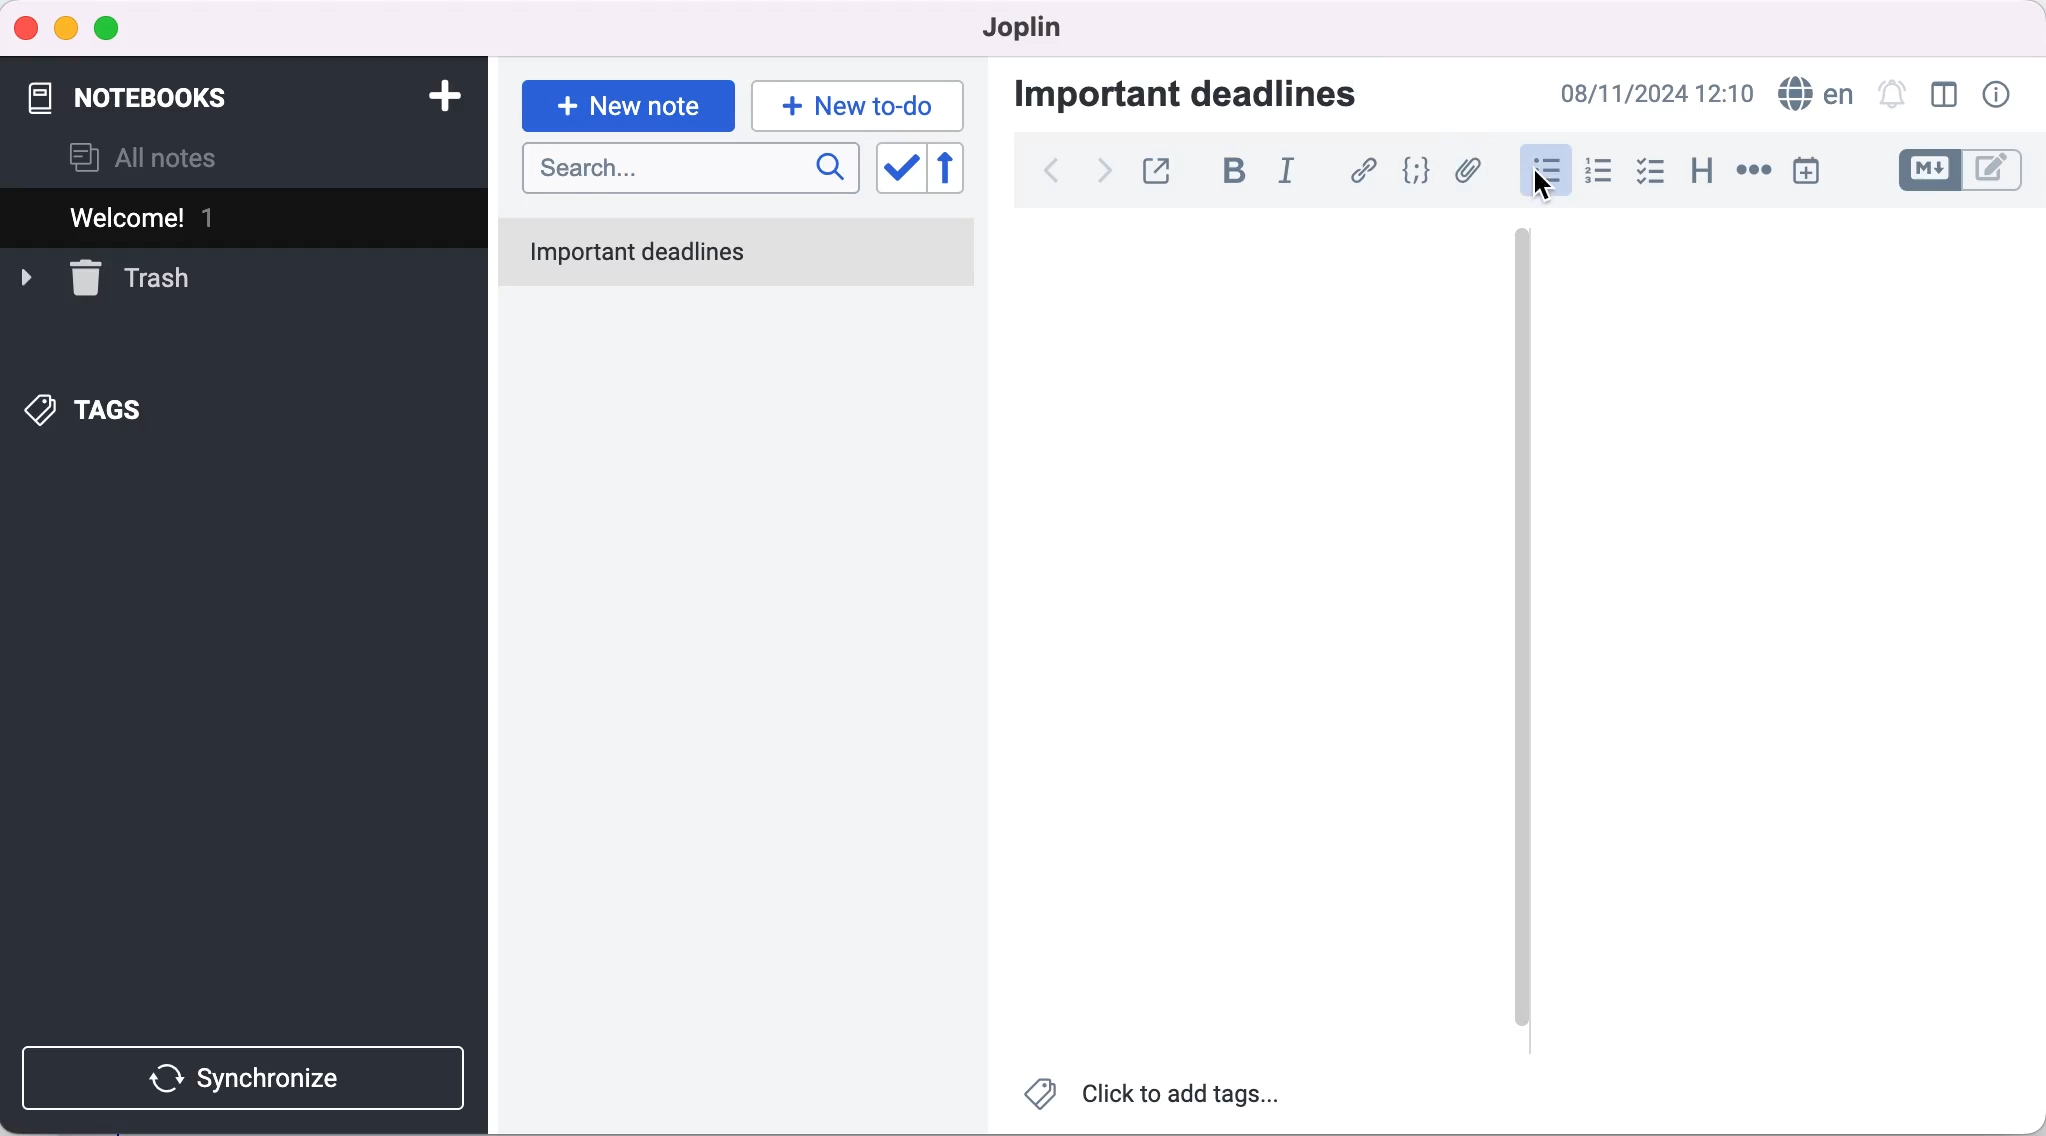  Describe the element at coordinates (1812, 96) in the screenshot. I see `language` at that location.